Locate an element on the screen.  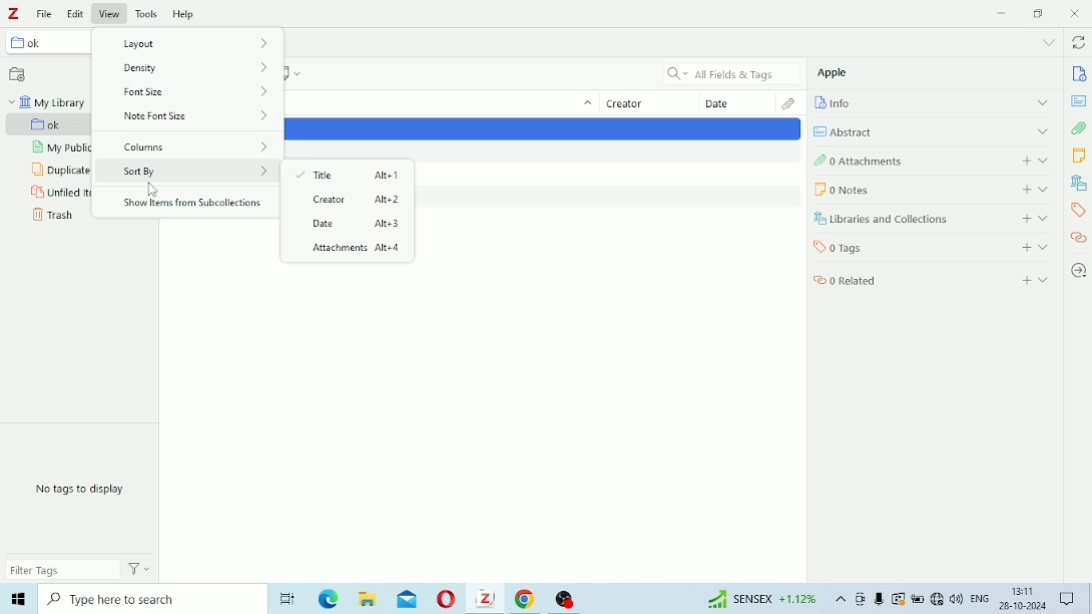
Attachments is located at coordinates (1080, 129).